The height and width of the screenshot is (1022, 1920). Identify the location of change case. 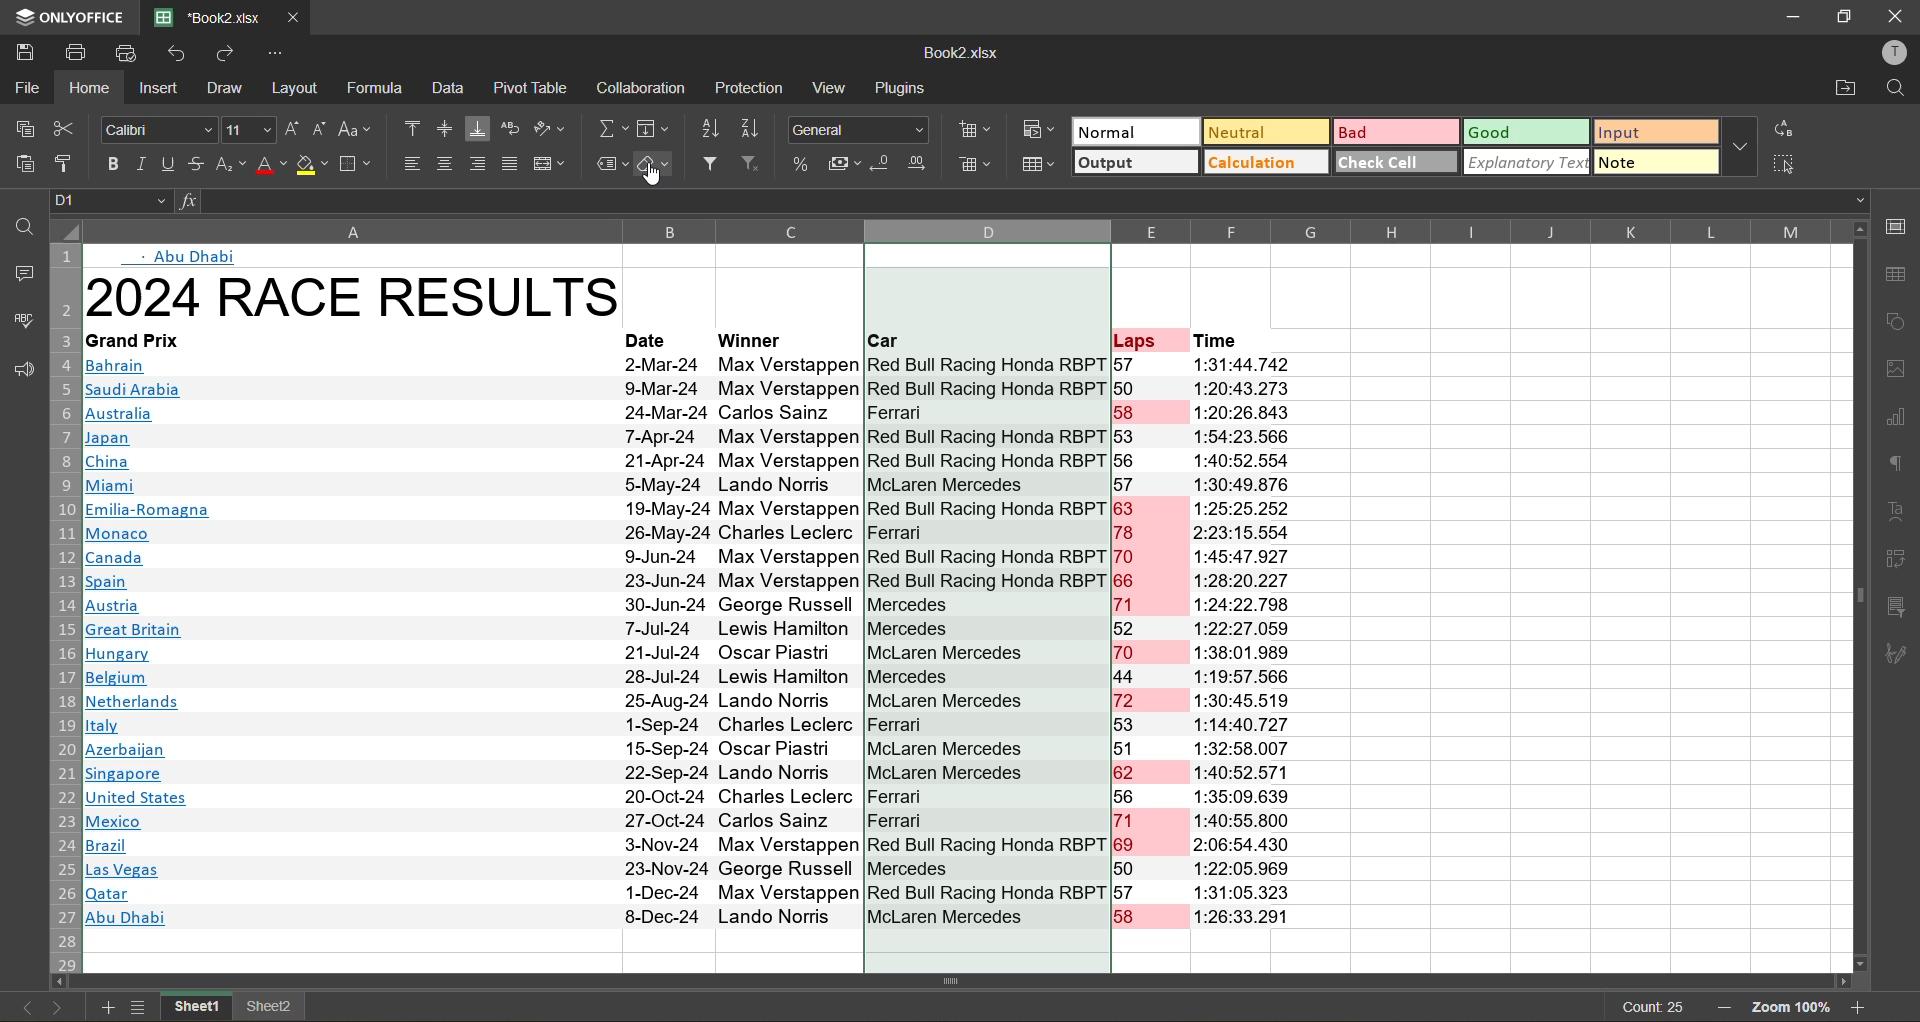
(358, 130).